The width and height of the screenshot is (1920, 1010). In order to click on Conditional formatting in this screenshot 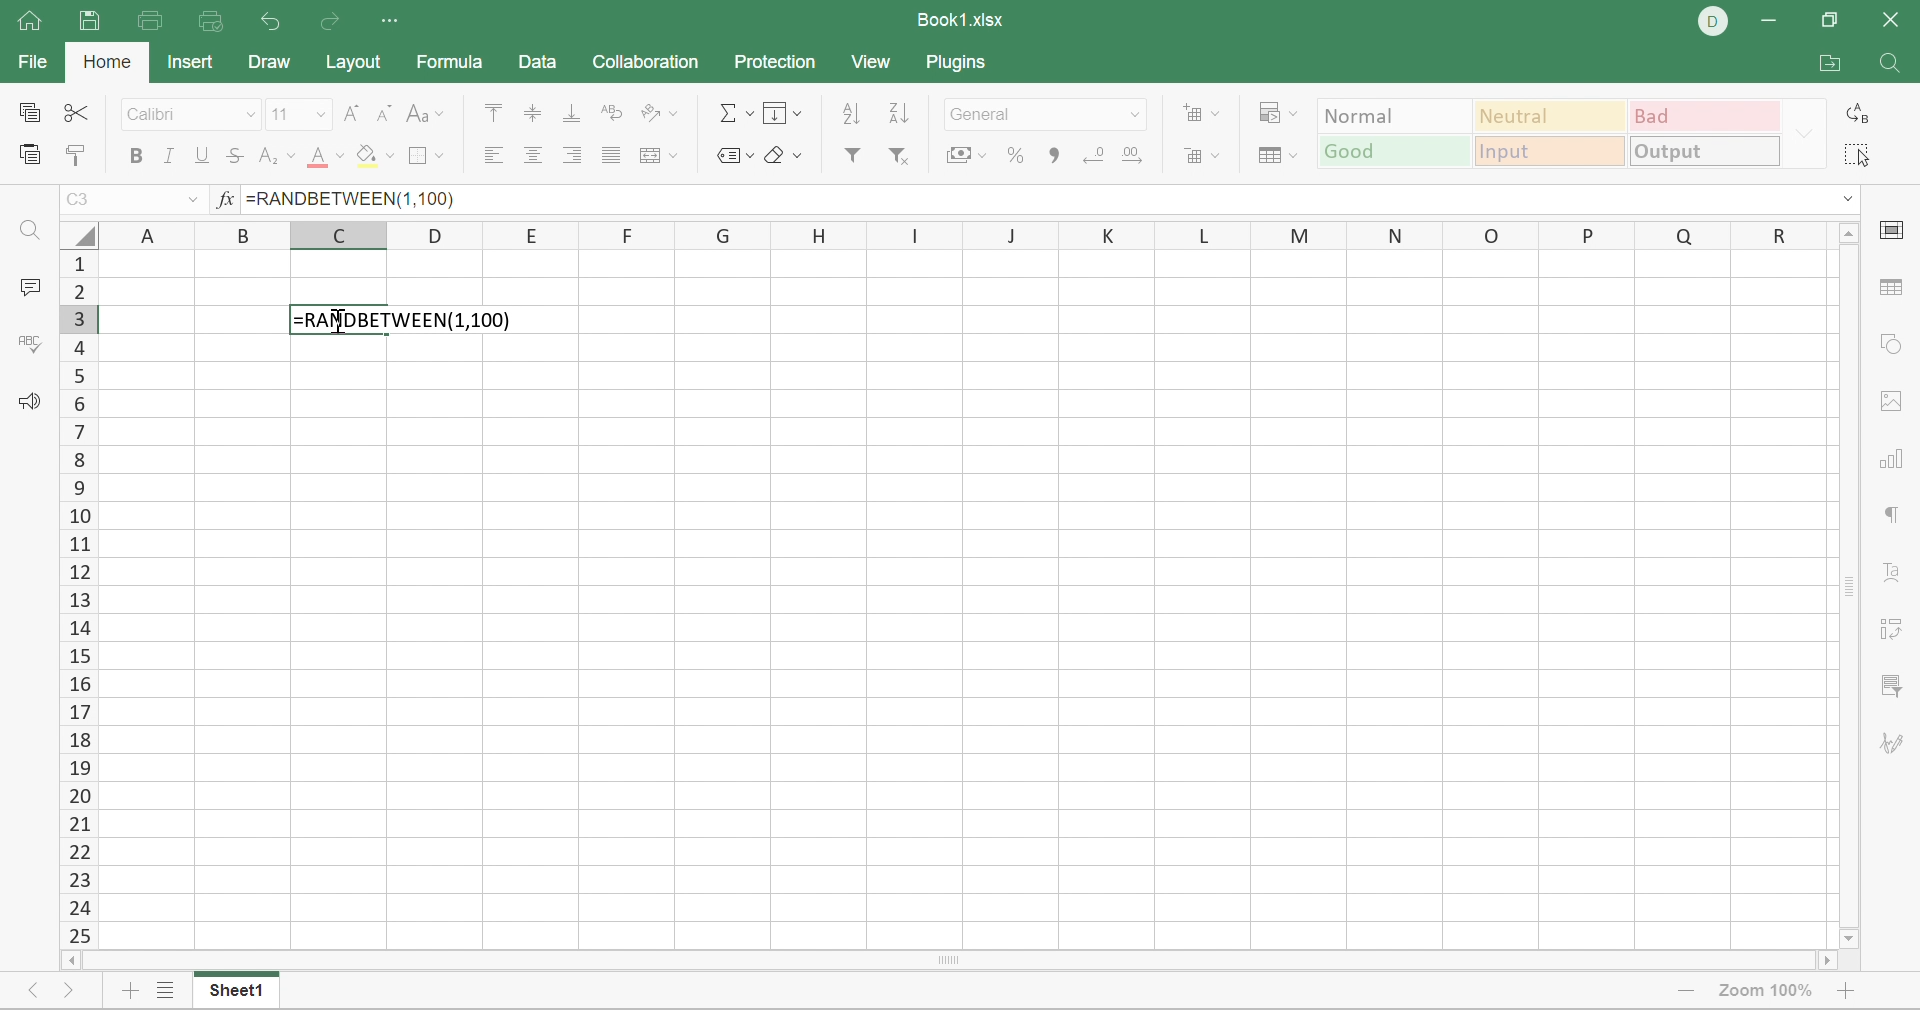, I will do `click(1280, 111)`.